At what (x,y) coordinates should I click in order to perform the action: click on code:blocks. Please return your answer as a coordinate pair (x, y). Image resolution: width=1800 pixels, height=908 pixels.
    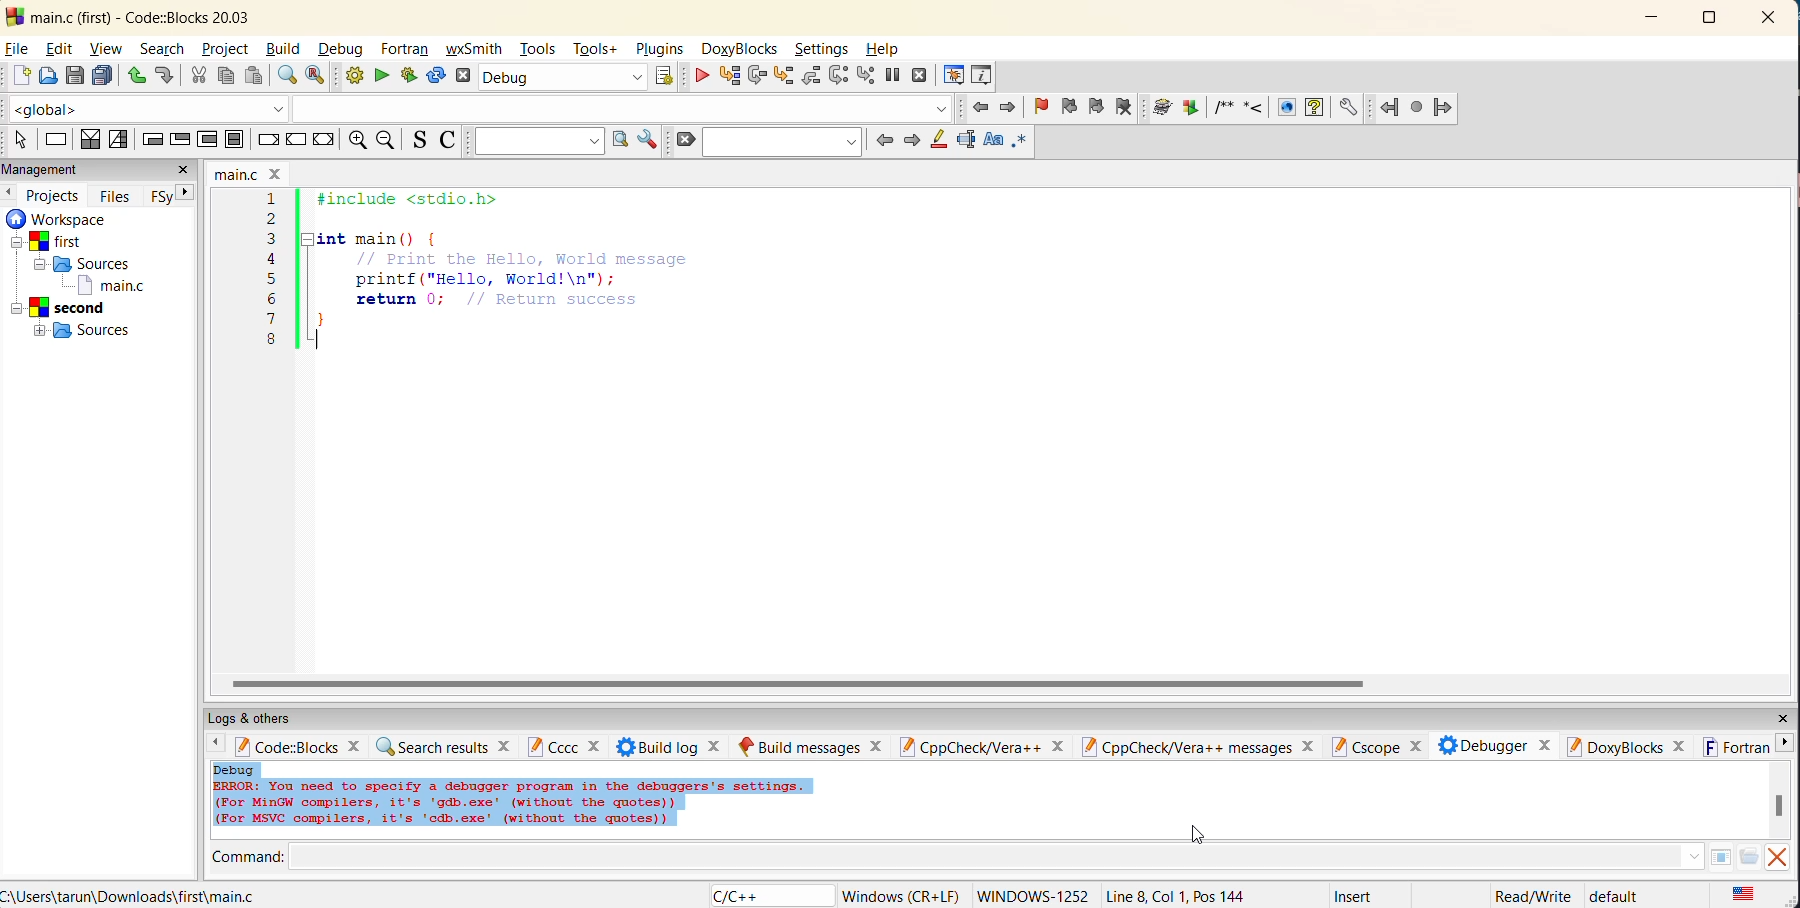
    Looking at the image, I should click on (305, 745).